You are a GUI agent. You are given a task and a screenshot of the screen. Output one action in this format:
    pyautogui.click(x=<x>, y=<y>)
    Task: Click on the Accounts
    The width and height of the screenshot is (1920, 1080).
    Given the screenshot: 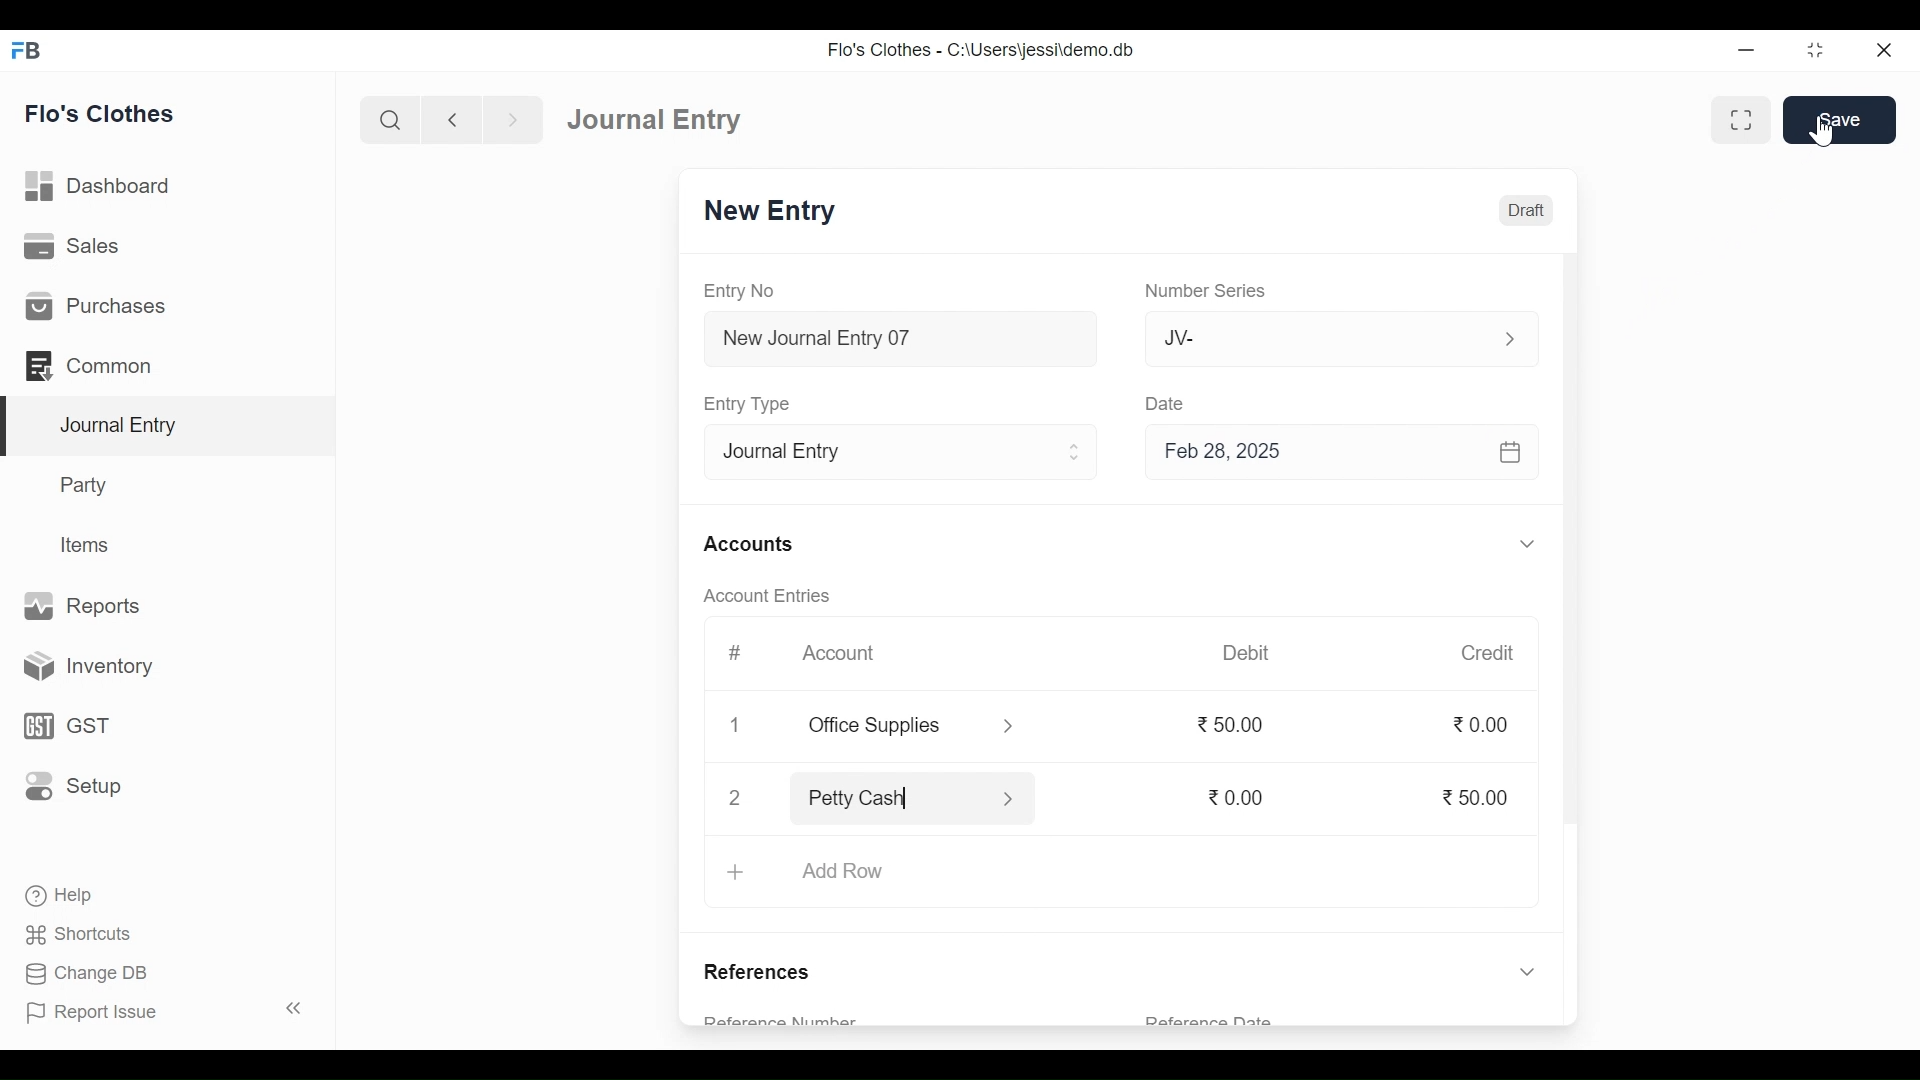 What is the action you would take?
    pyautogui.click(x=748, y=545)
    